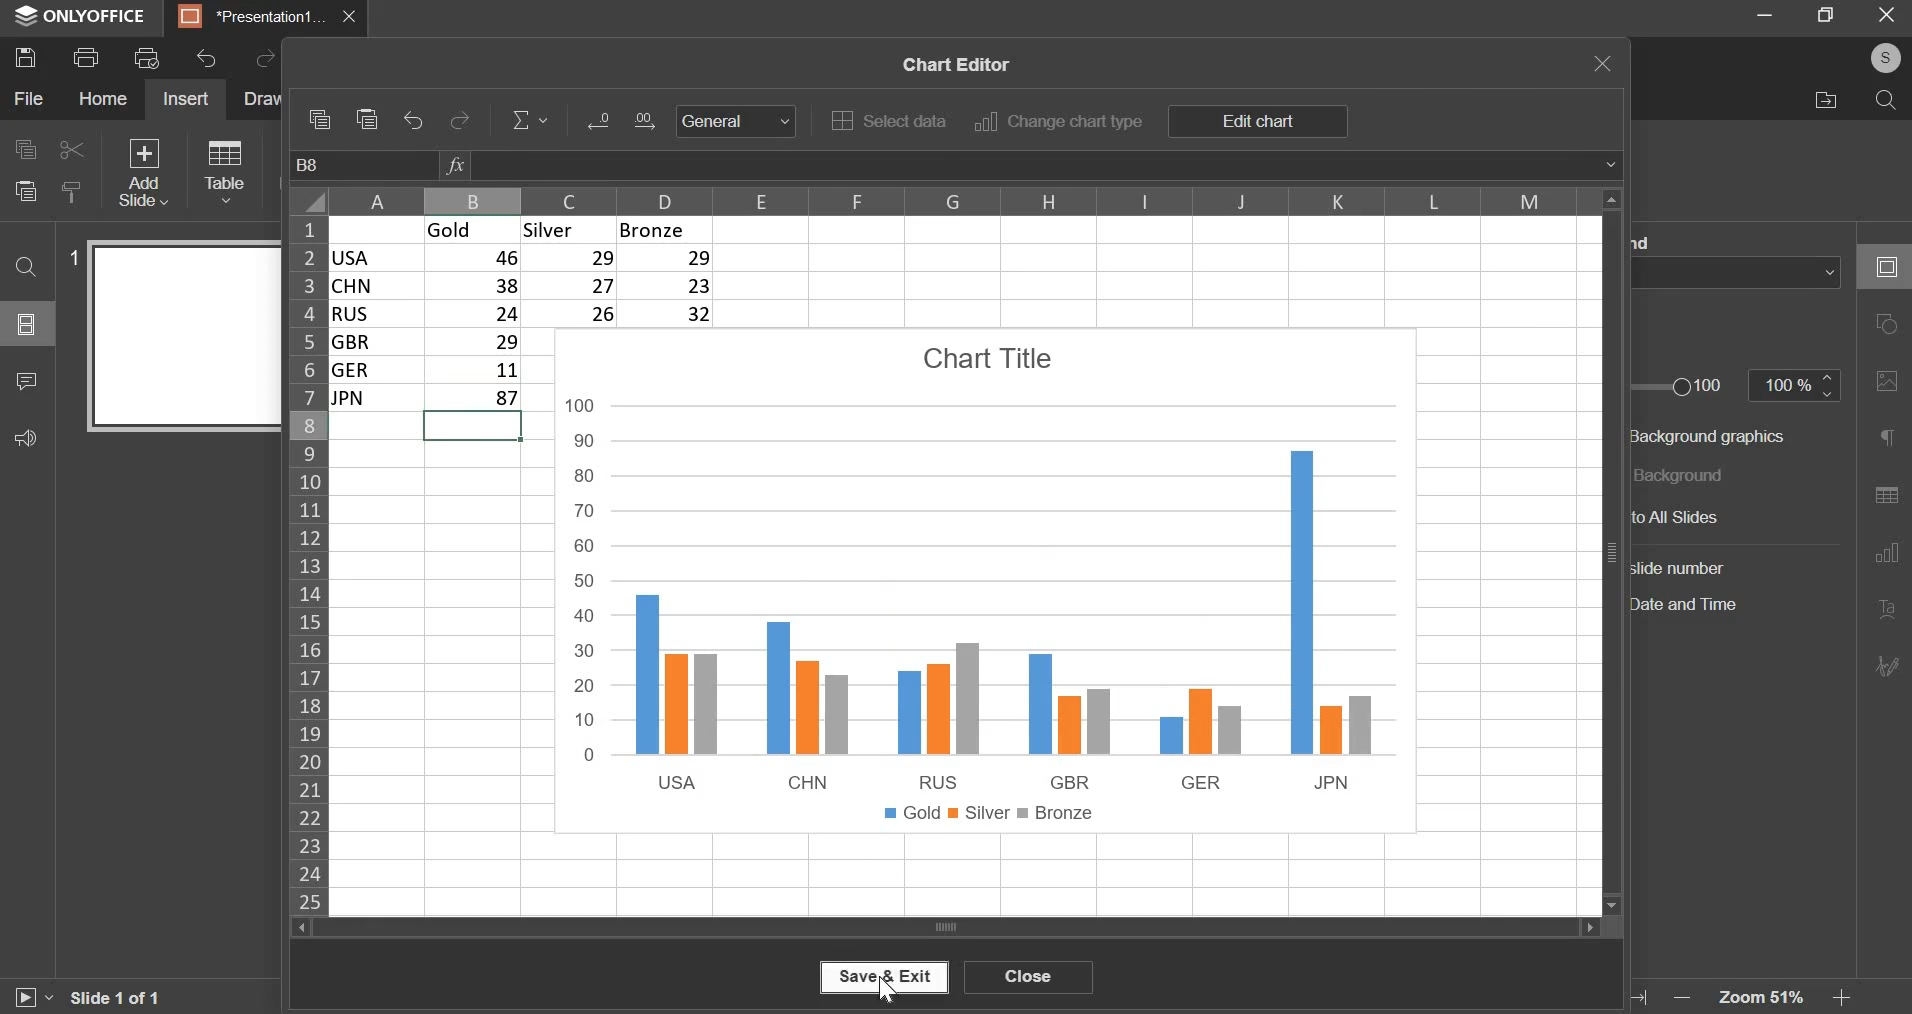 The image size is (1912, 1014). What do you see at coordinates (25, 324) in the screenshot?
I see `slide menu` at bounding box center [25, 324].